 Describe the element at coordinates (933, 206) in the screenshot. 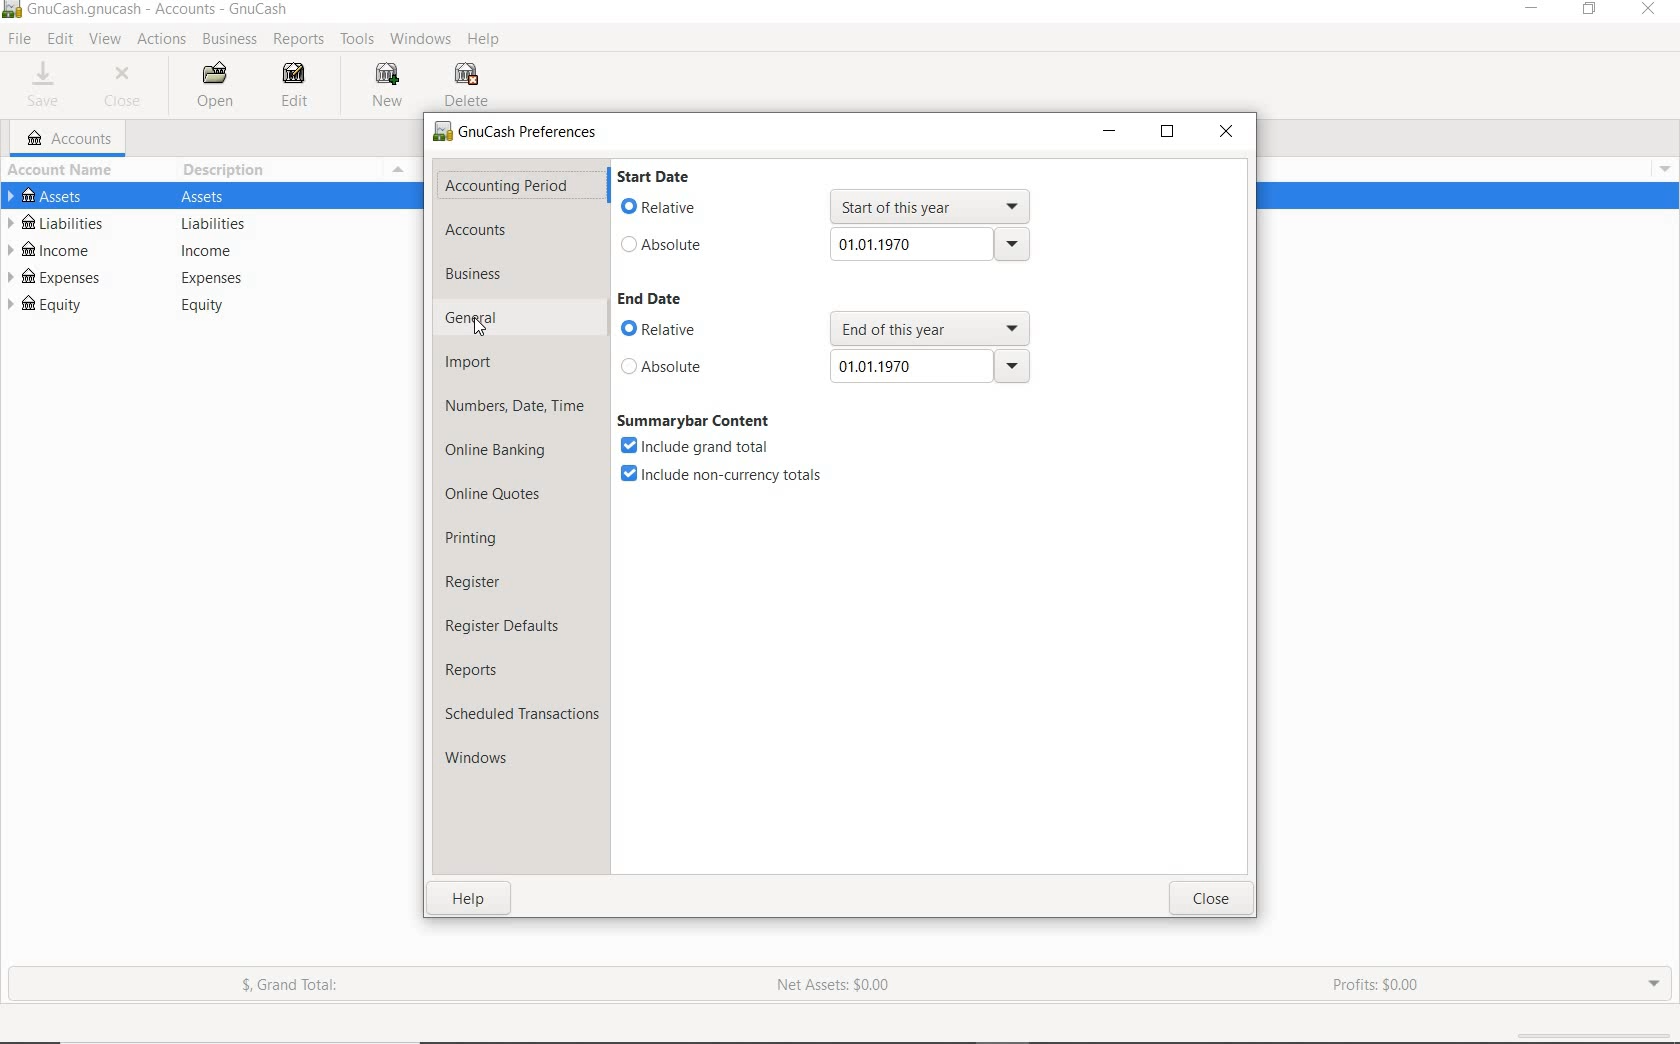

I see `Start of this year` at that location.